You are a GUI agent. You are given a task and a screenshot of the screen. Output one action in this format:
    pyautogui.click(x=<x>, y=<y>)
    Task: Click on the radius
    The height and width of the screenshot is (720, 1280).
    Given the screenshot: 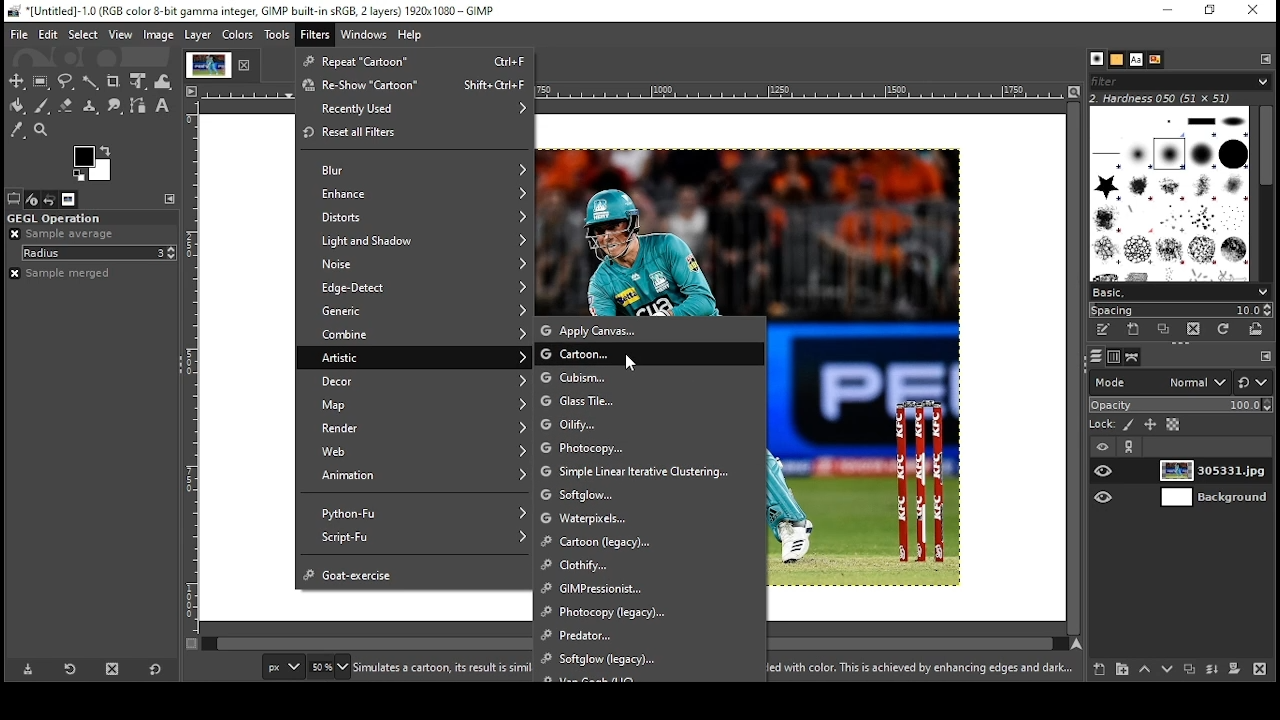 What is the action you would take?
    pyautogui.click(x=100, y=253)
    